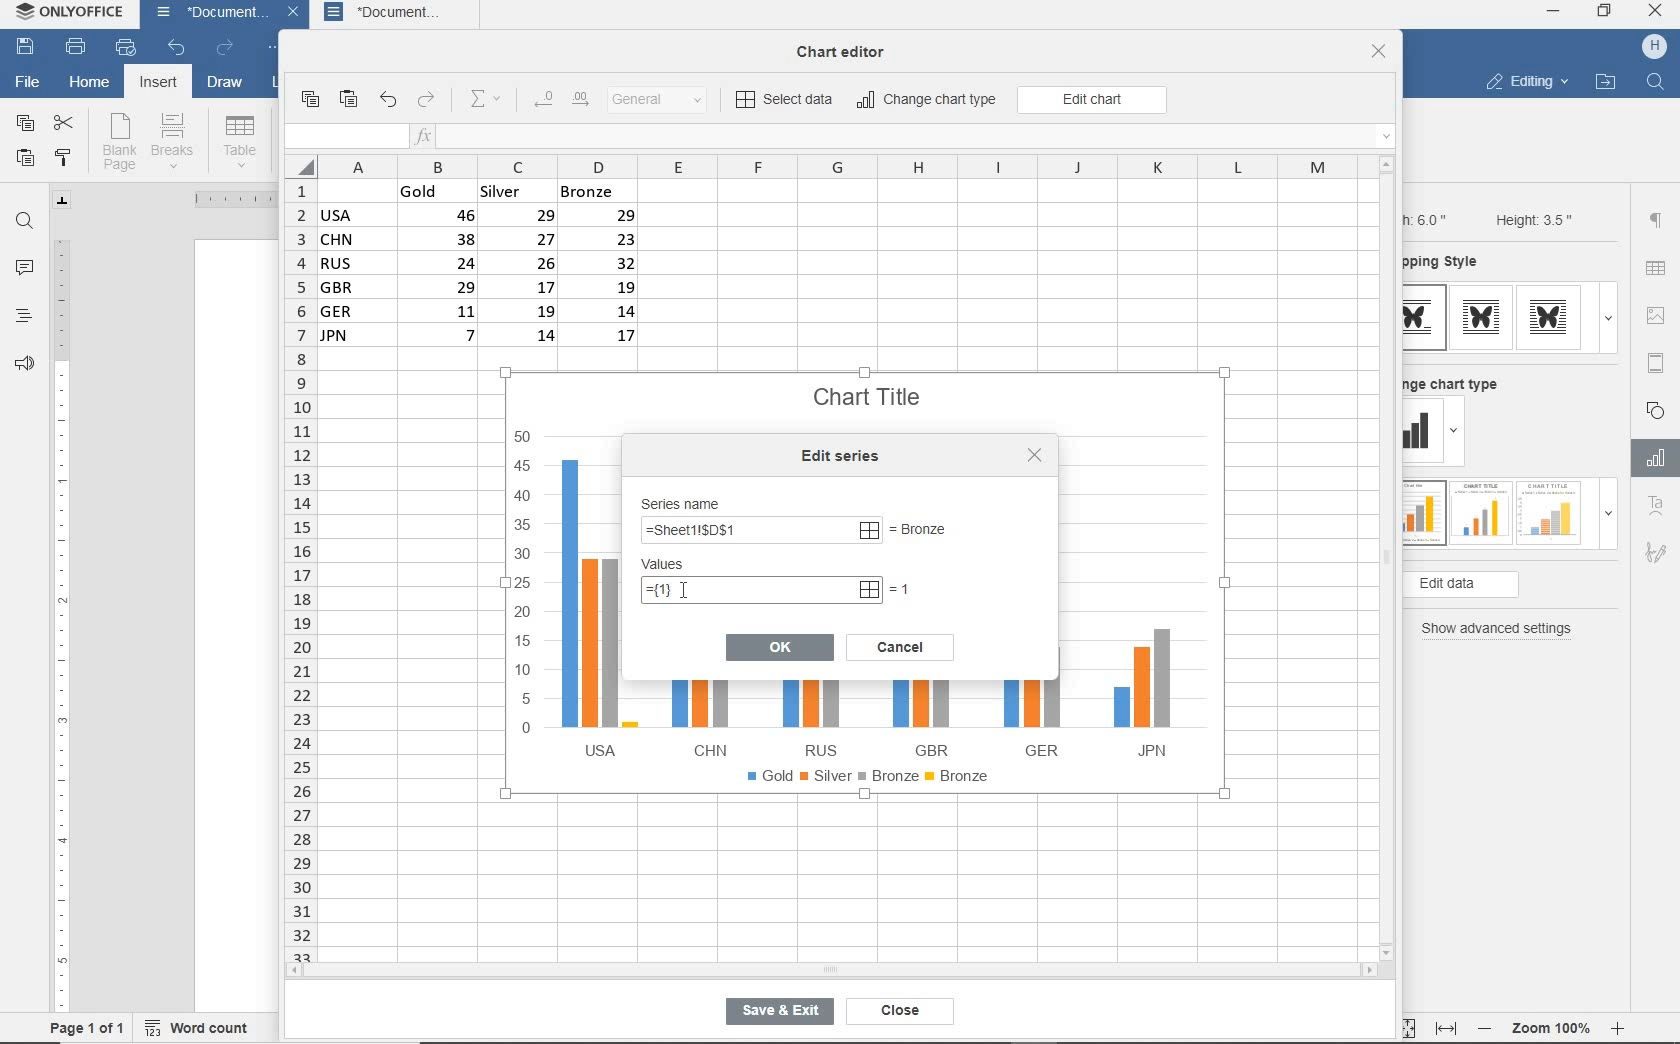 The height and width of the screenshot is (1044, 1680). I want to click on =1, so click(903, 588).